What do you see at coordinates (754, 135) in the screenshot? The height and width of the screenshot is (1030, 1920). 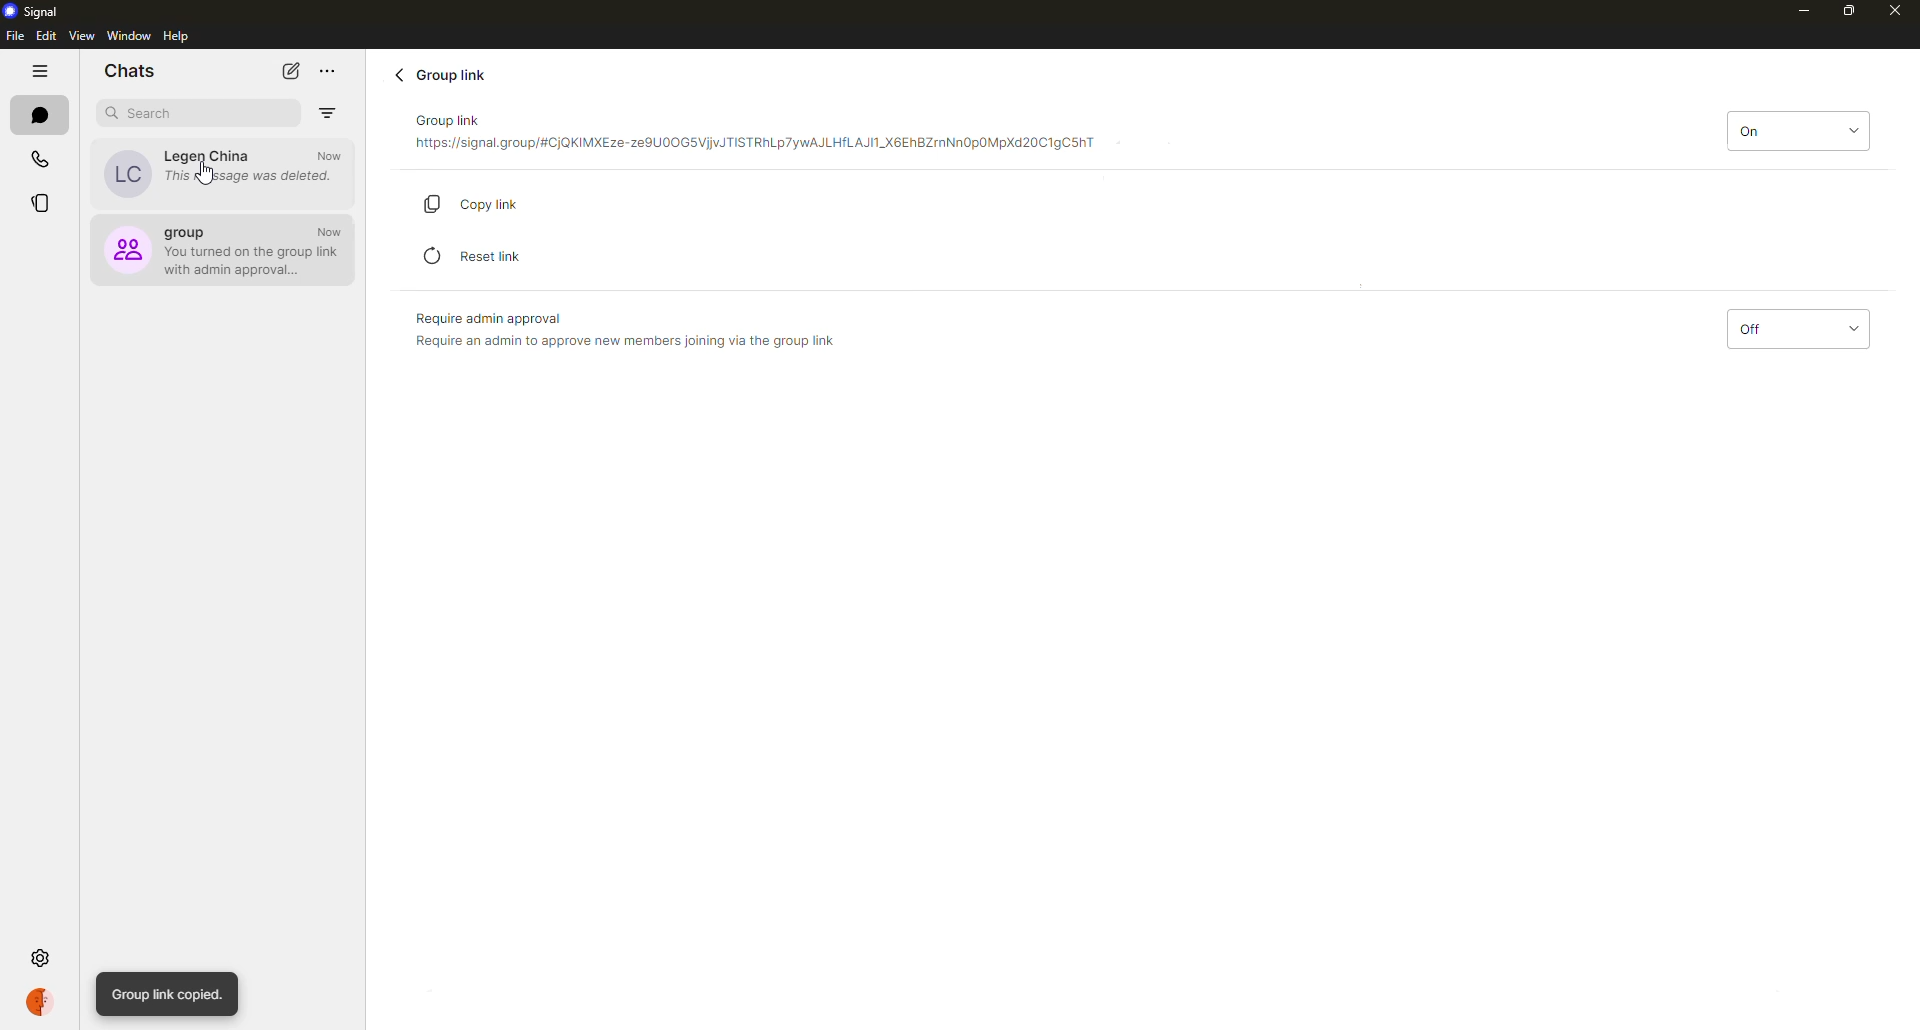 I see `group link` at bounding box center [754, 135].